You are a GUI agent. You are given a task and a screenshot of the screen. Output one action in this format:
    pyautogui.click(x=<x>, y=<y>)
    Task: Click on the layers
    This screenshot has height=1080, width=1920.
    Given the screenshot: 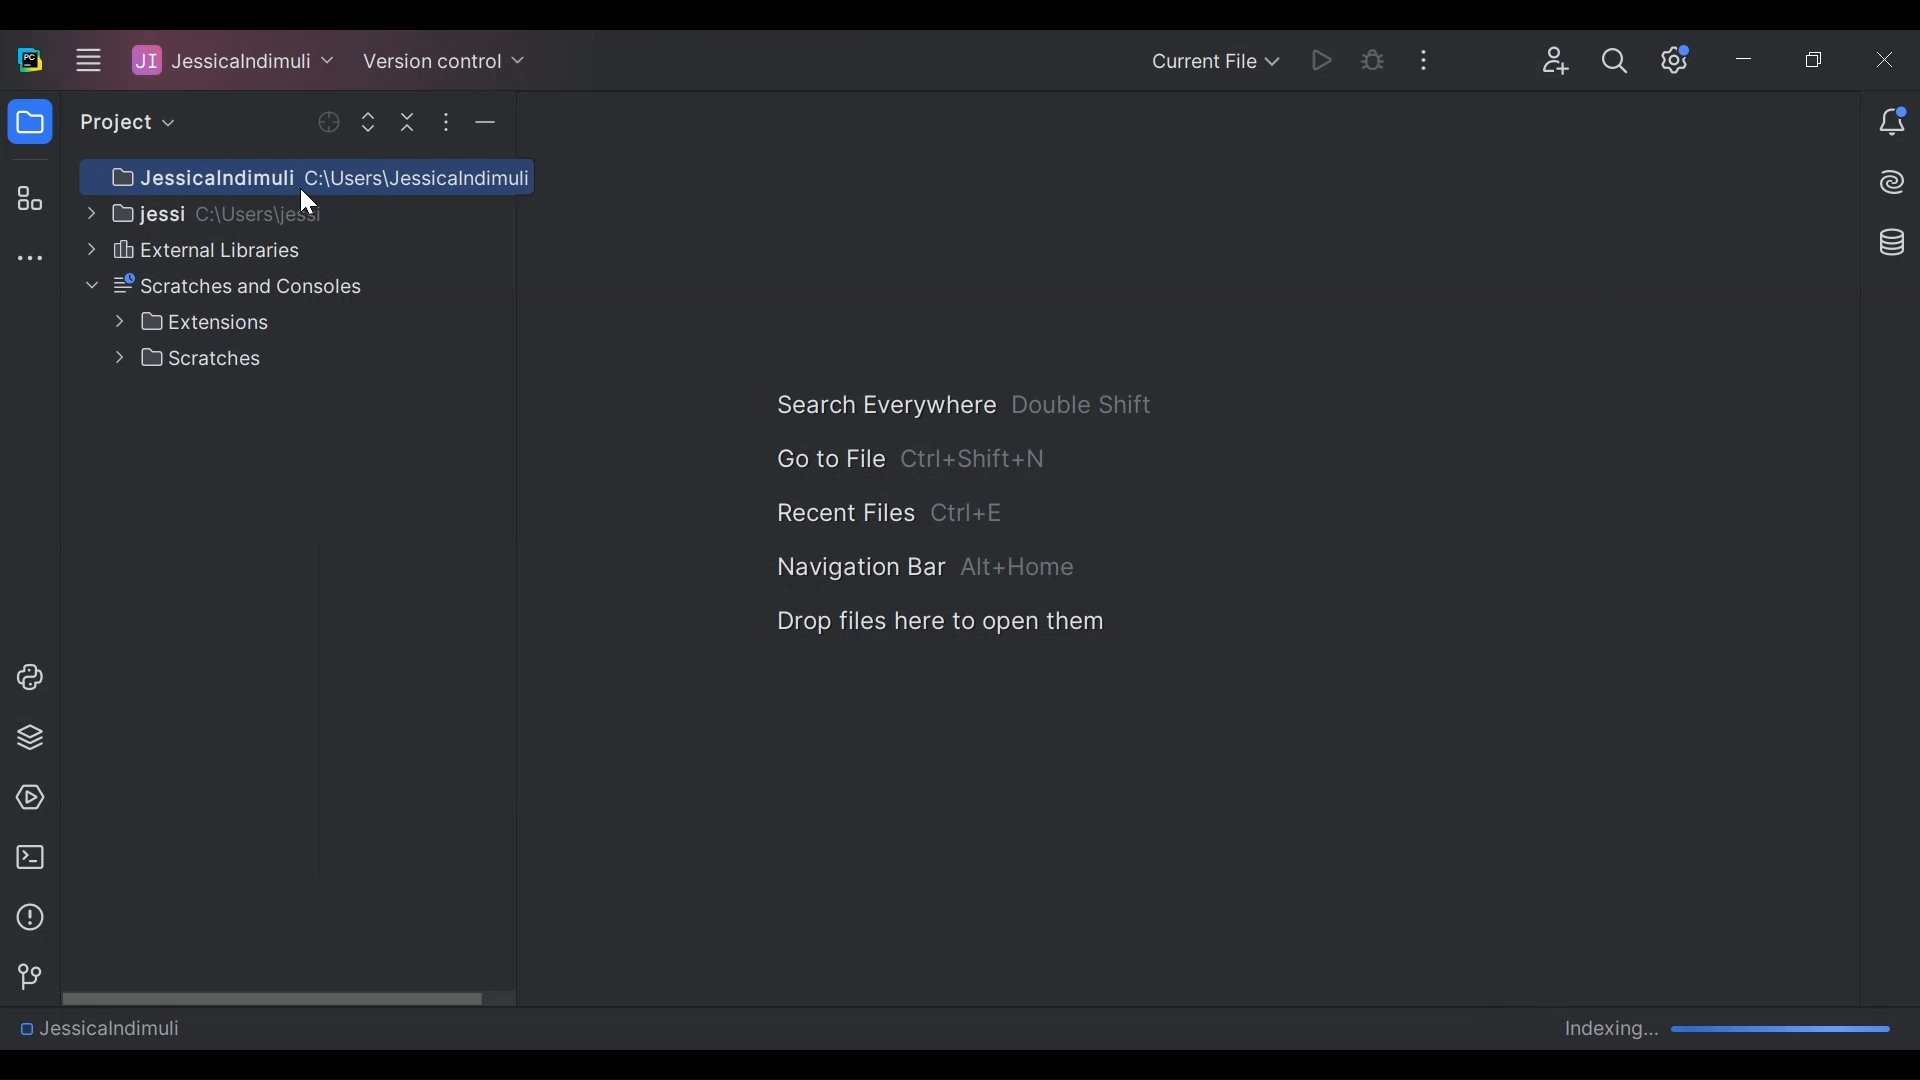 What is the action you would take?
    pyautogui.click(x=29, y=736)
    